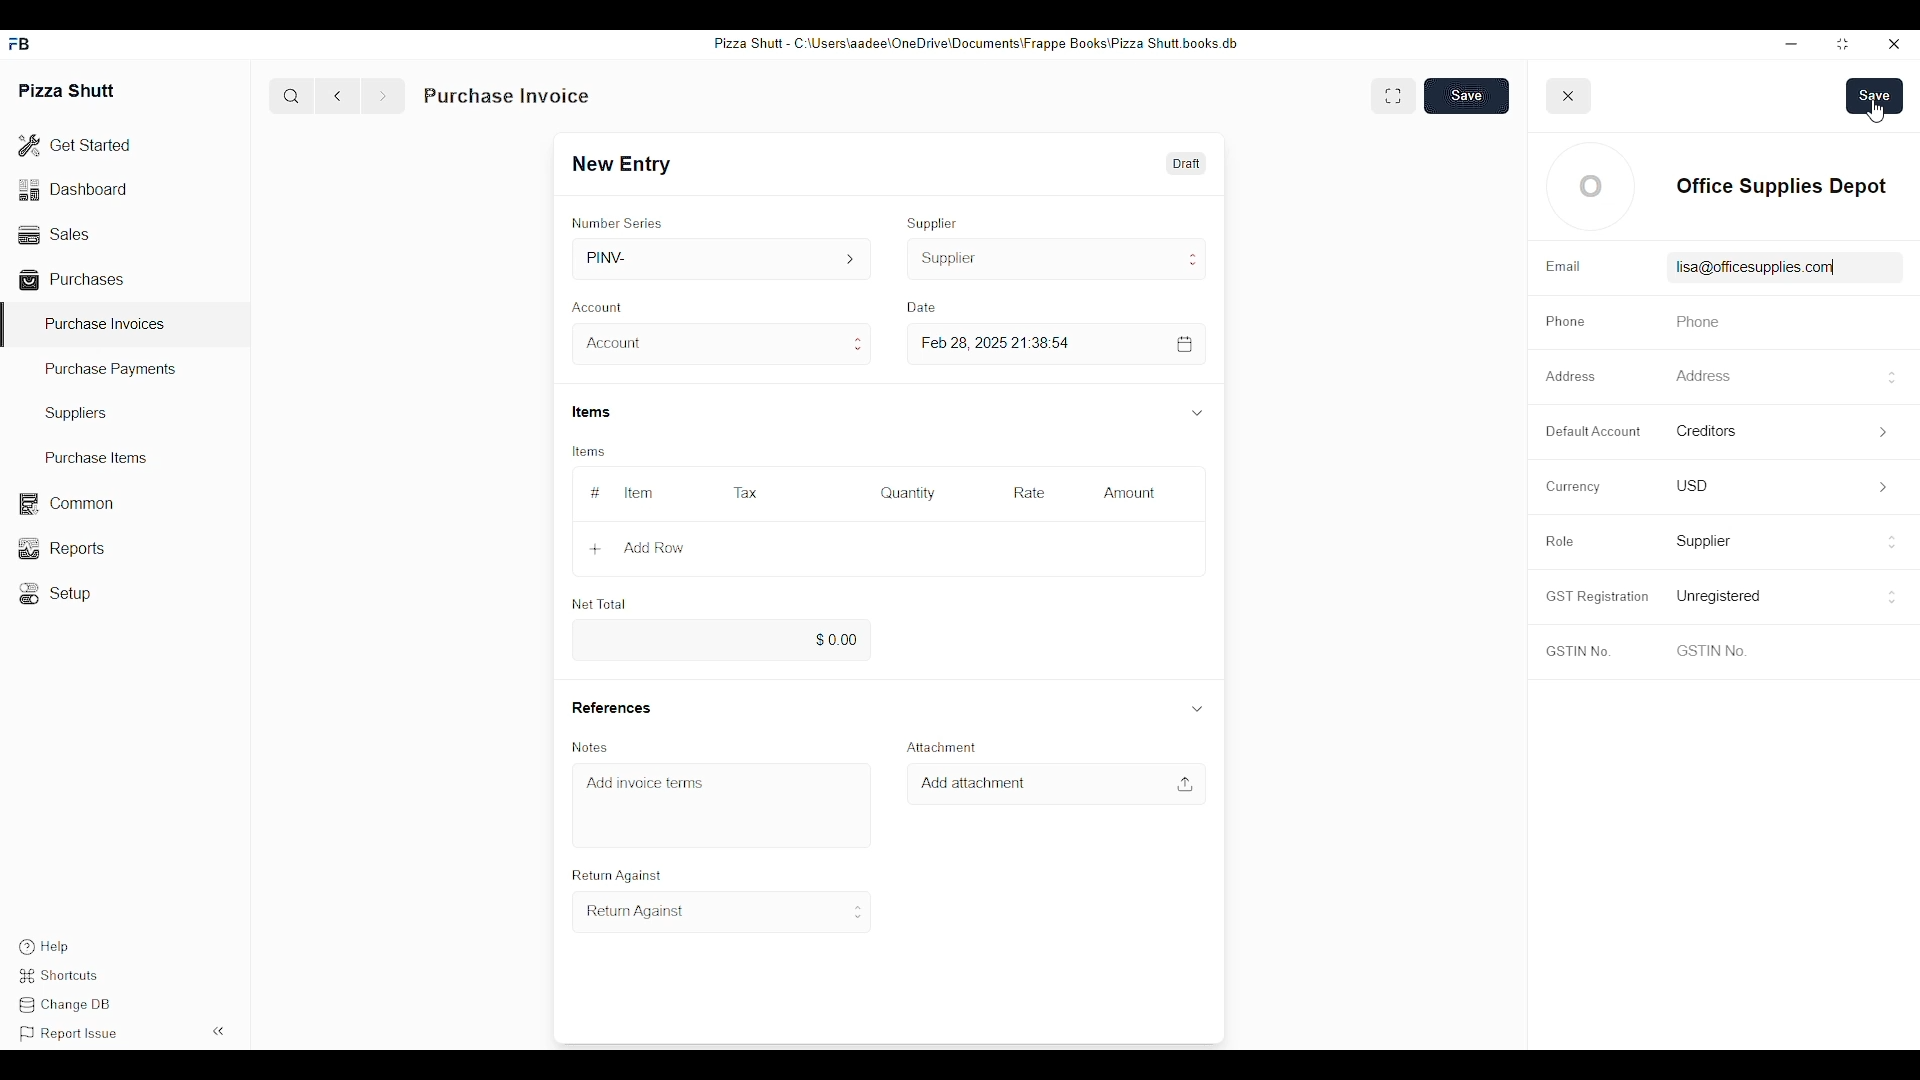  Describe the element at coordinates (744, 492) in the screenshot. I see `Tax` at that location.